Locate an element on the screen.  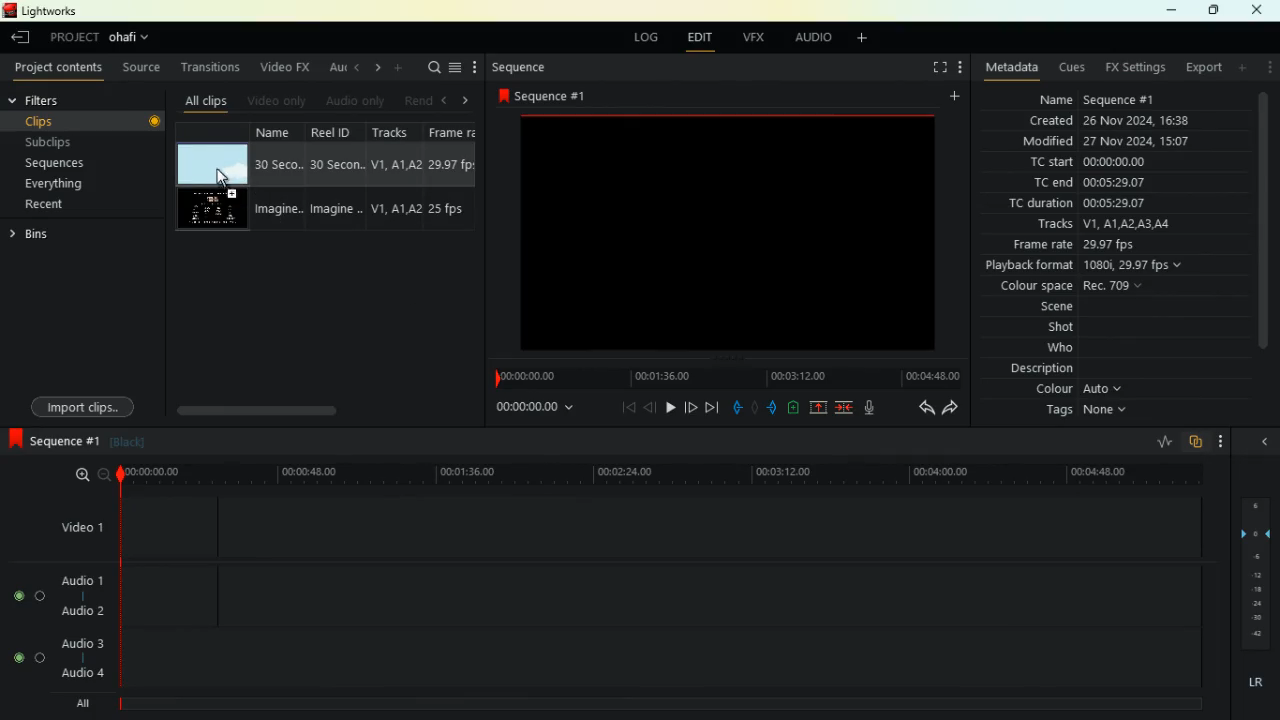
30 seco is located at coordinates (277, 166).